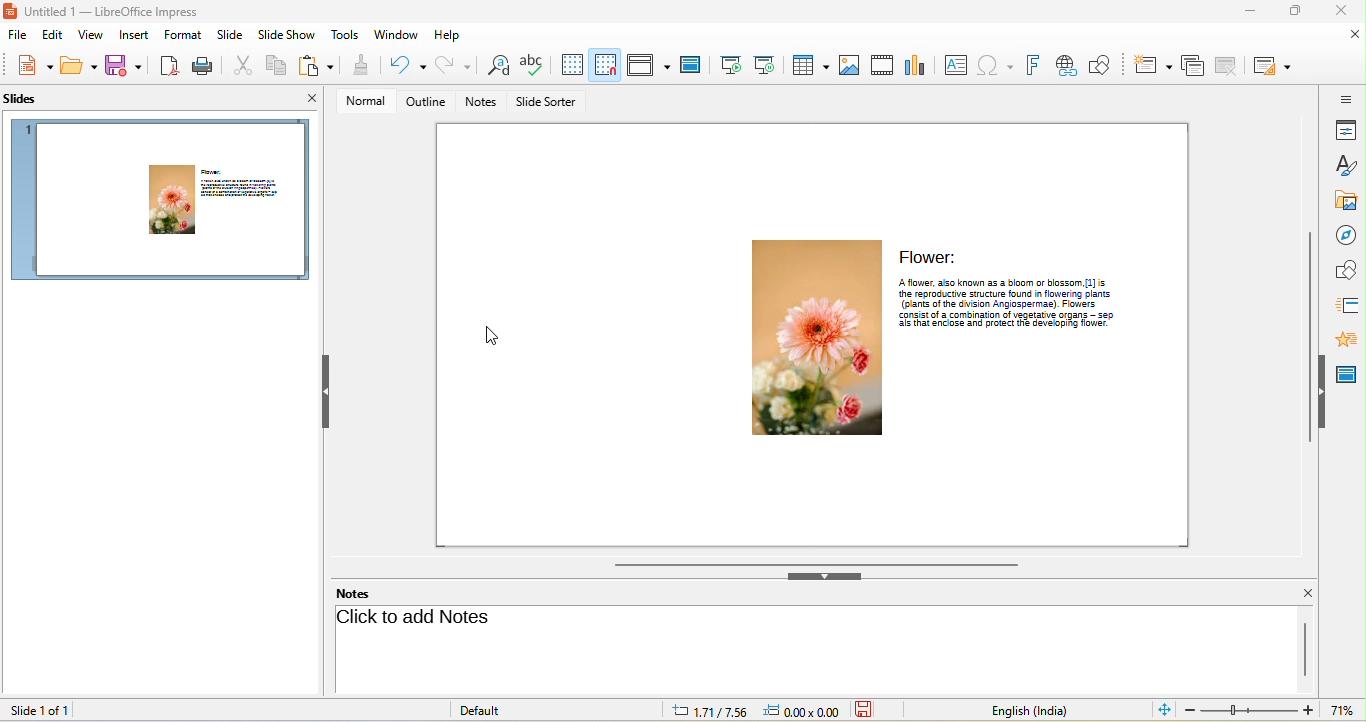 The width and height of the screenshot is (1366, 722). Describe the element at coordinates (126, 68) in the screenshot. I see `save` at that location.